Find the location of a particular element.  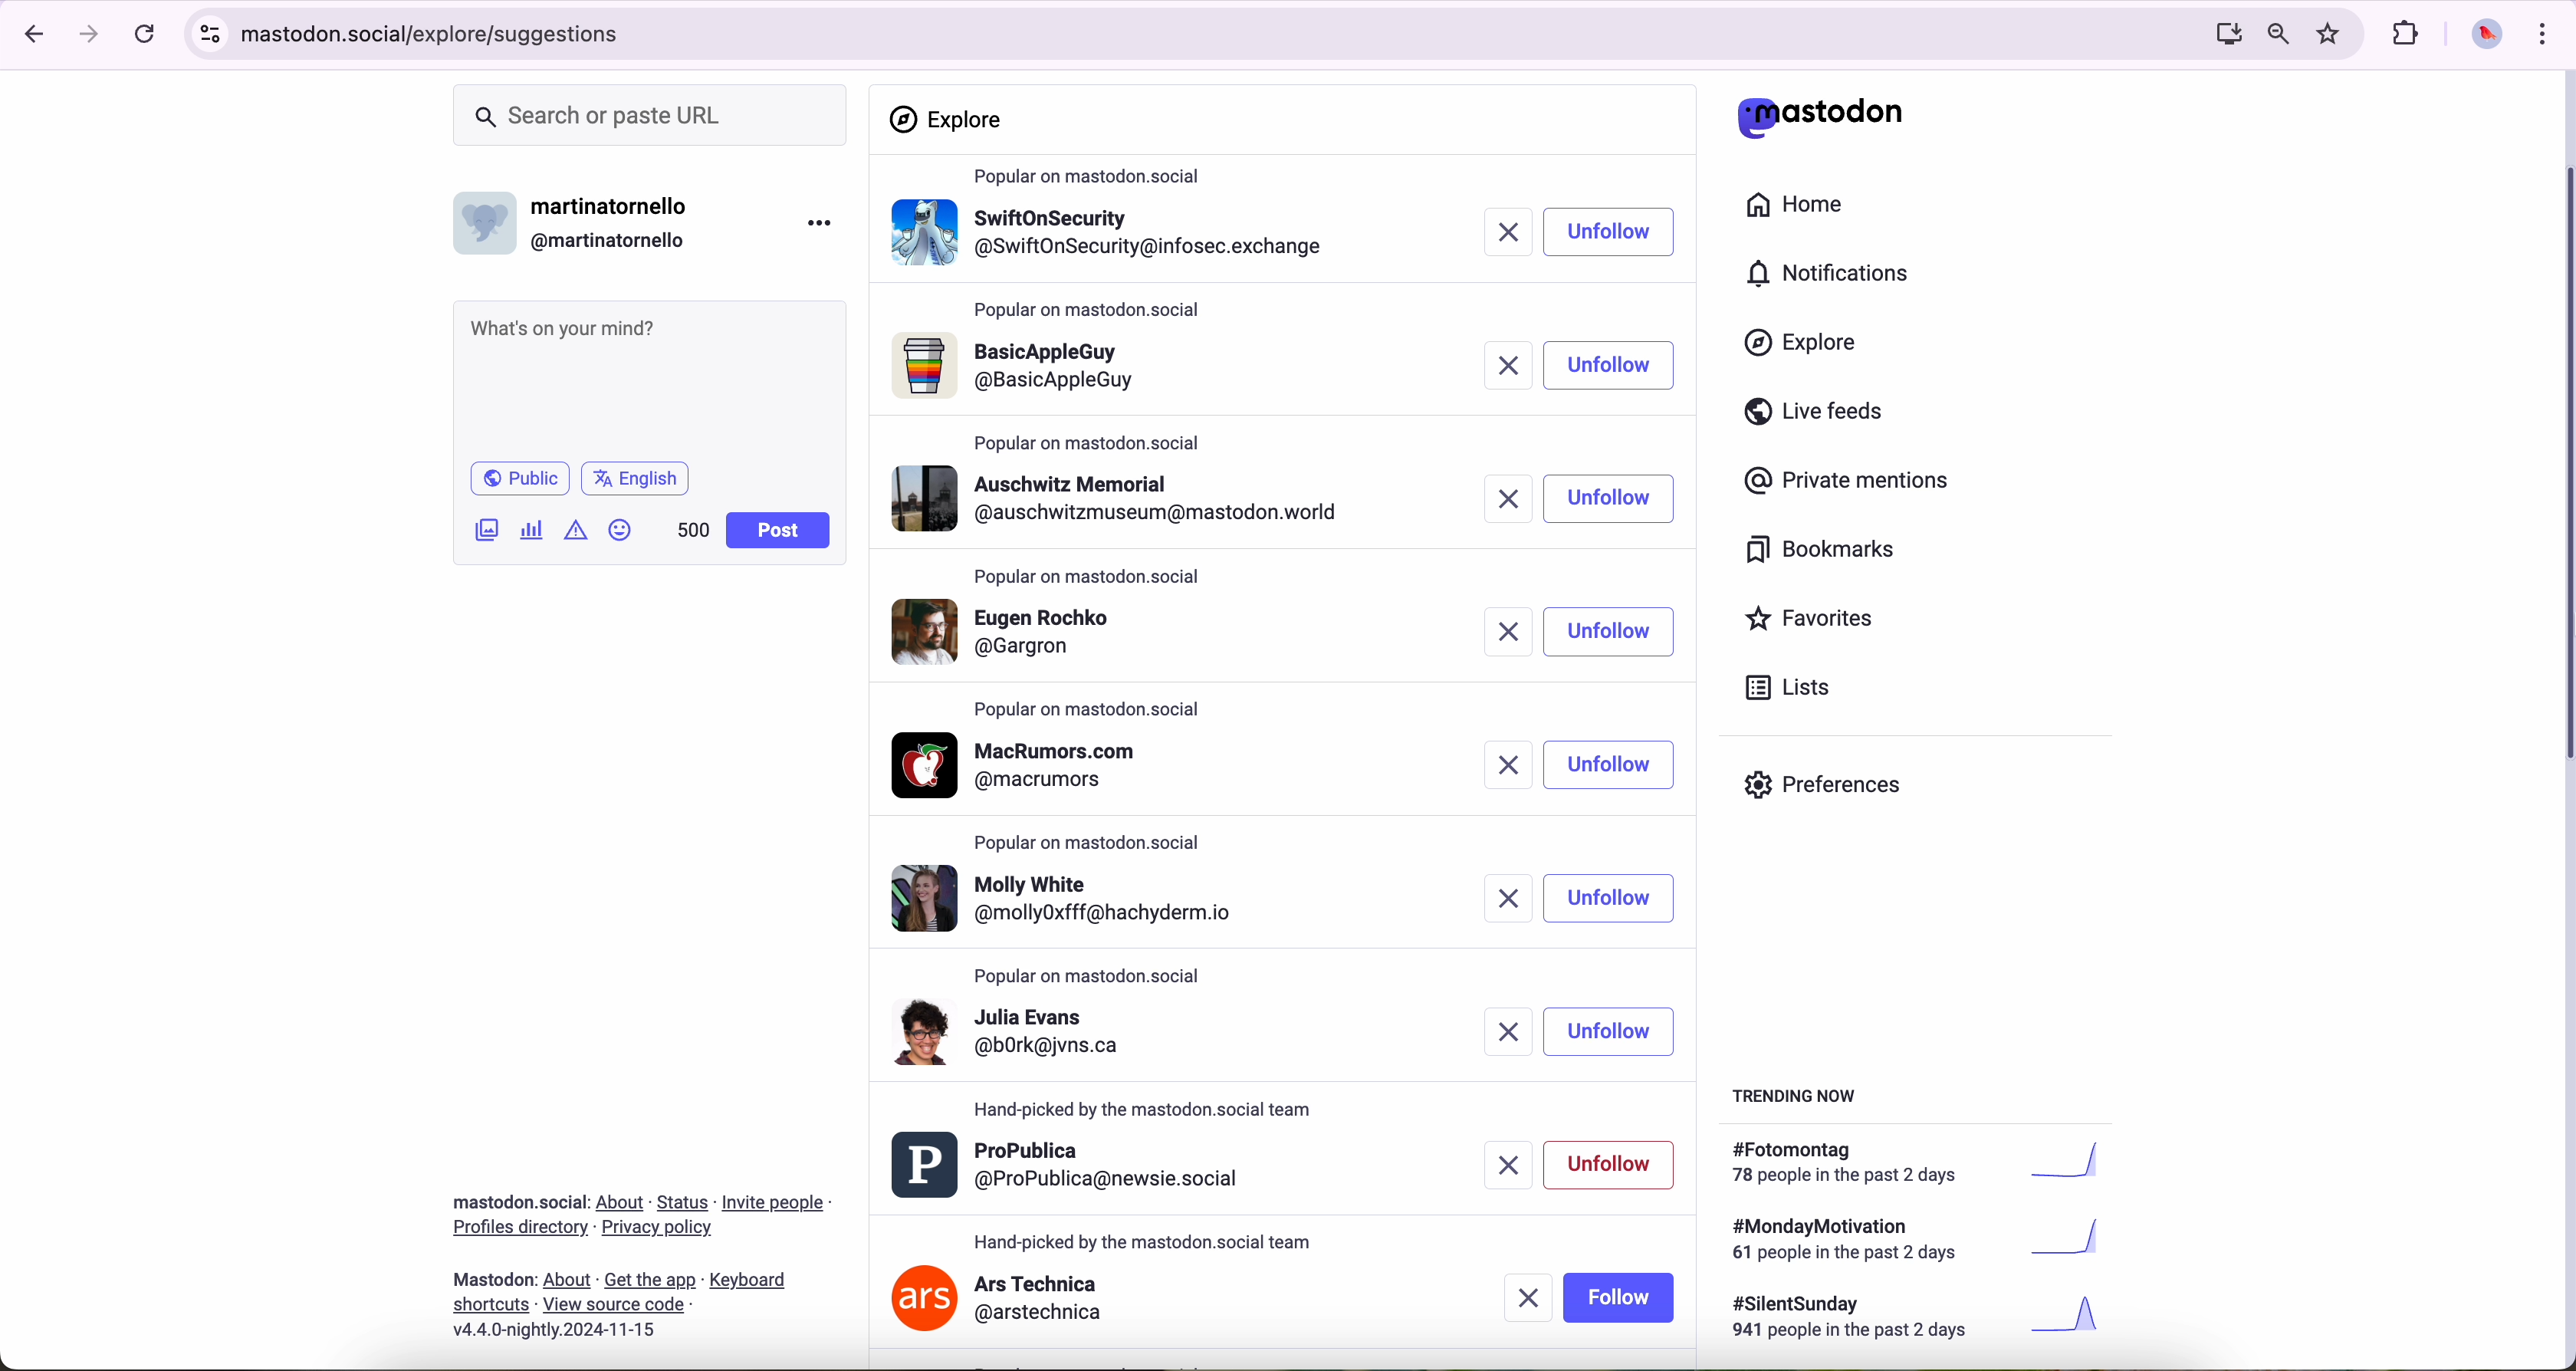

preferences is located at coordinates (1838, 792).